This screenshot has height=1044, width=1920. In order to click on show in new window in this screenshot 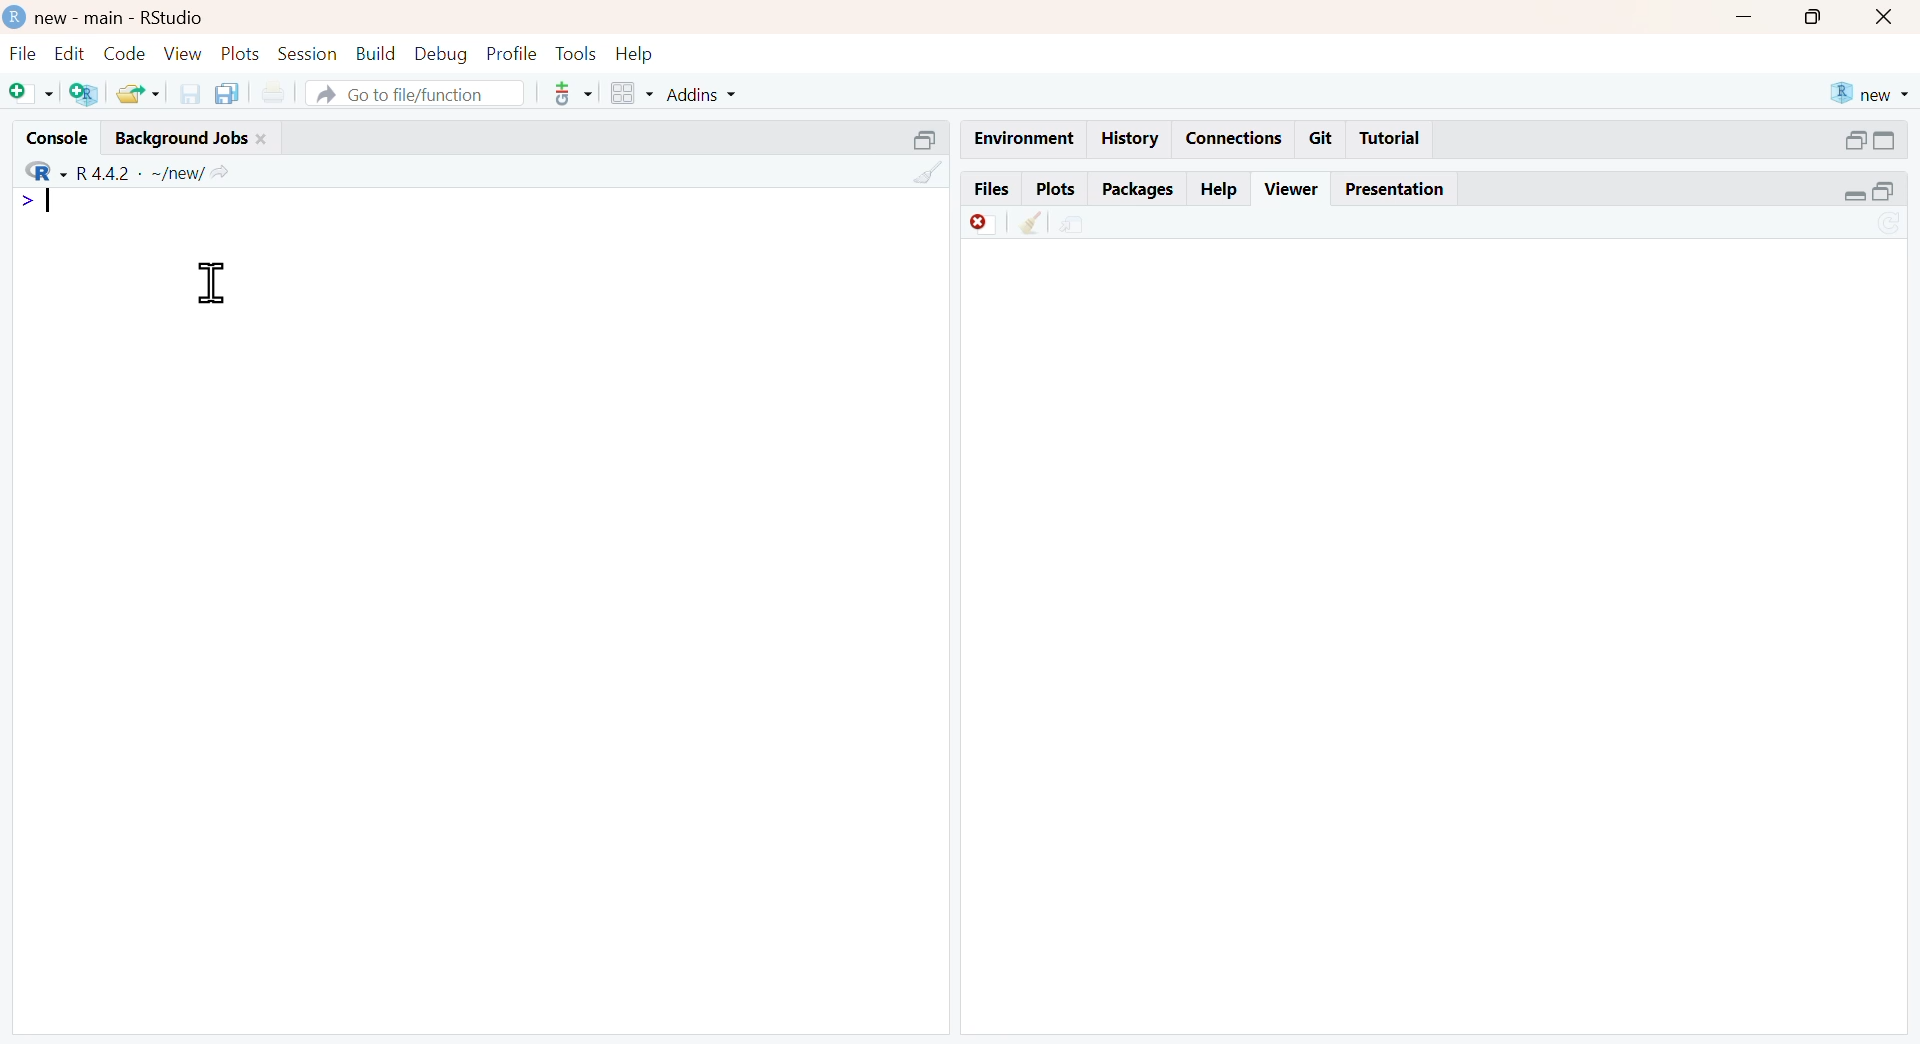, I will do `click(1091, 225)`.